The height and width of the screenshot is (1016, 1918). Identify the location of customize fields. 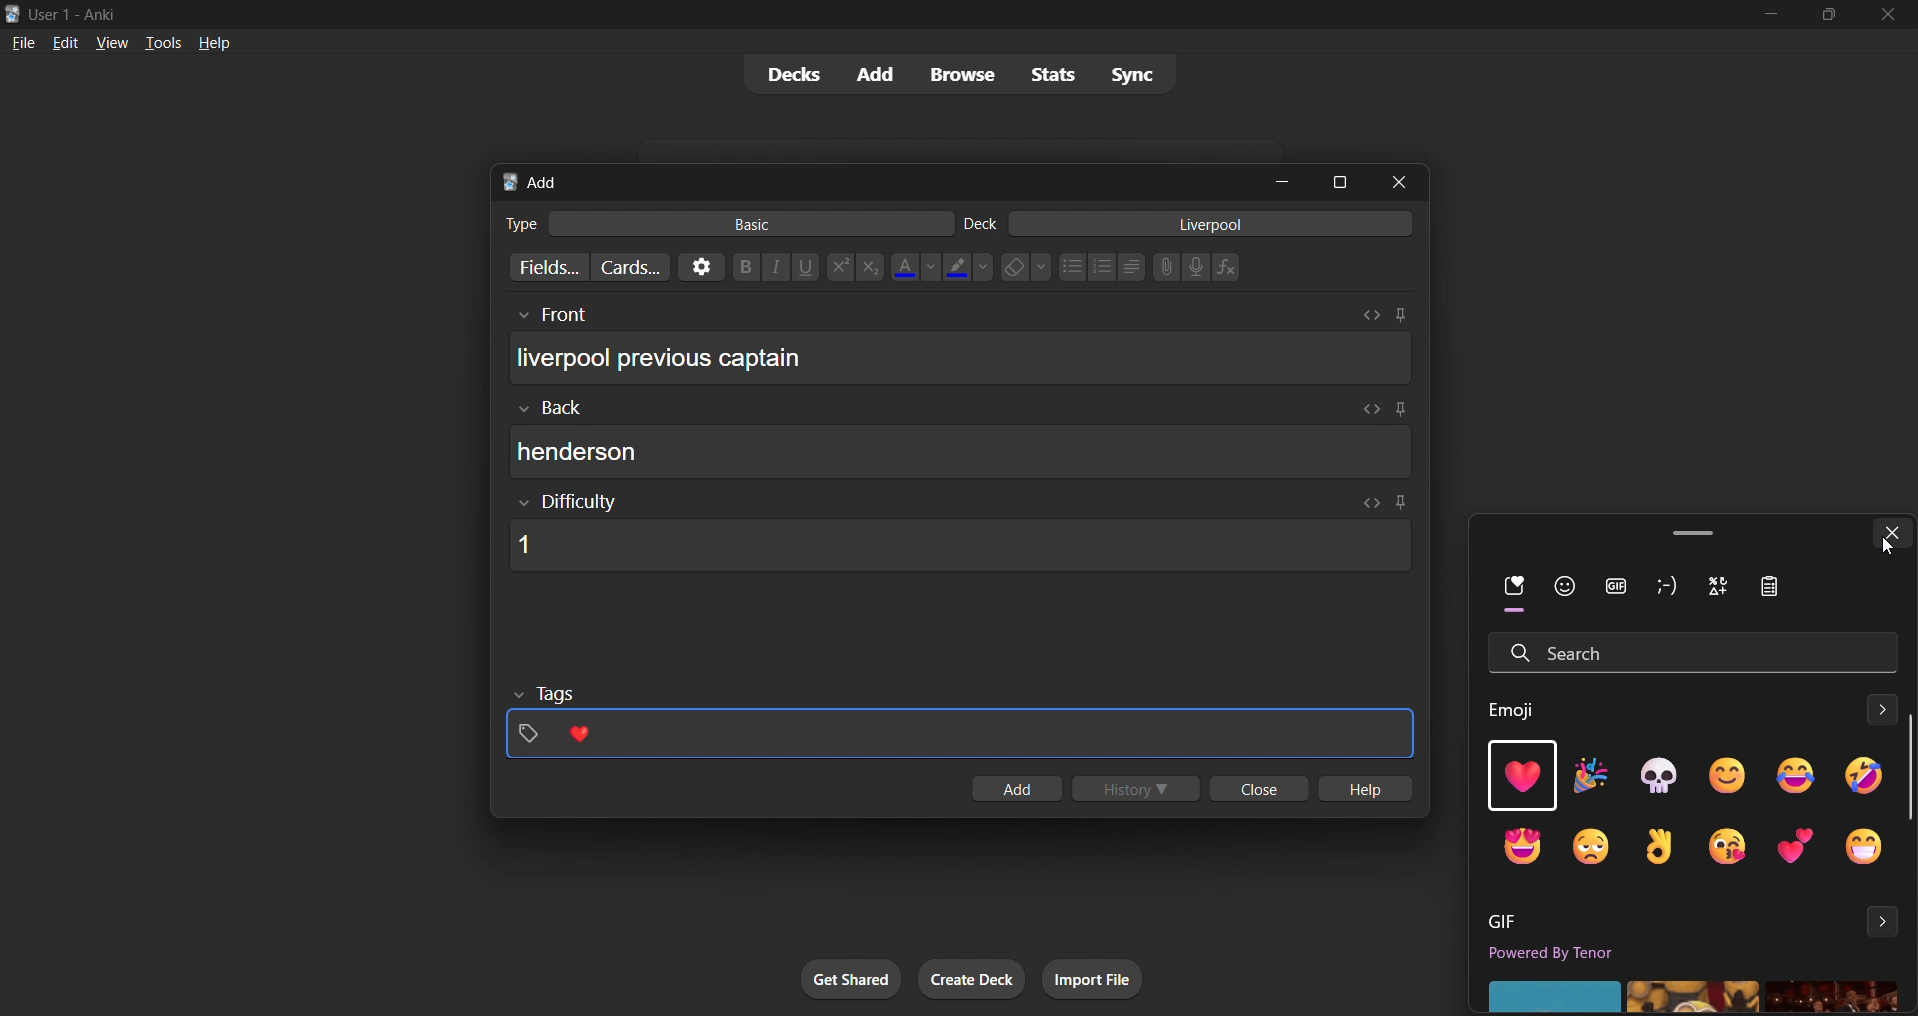
(539, 269).